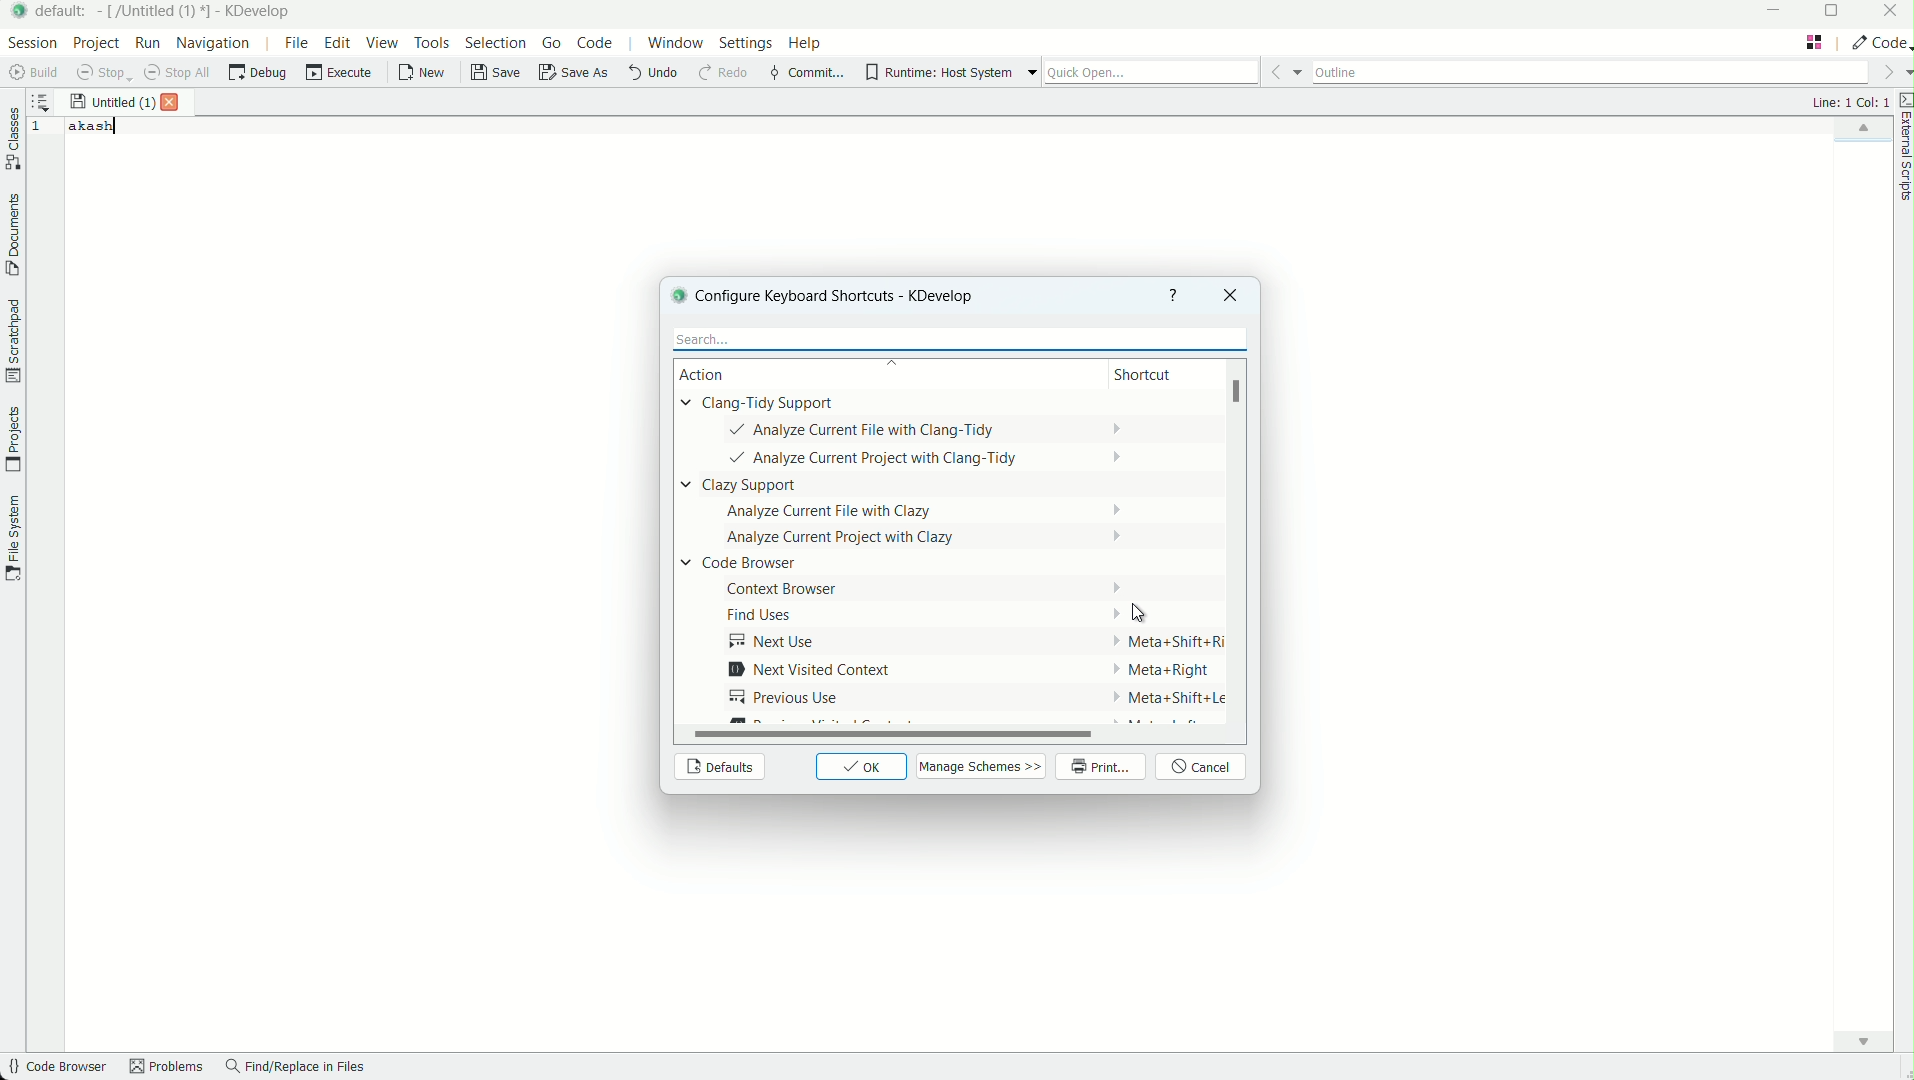 Image resolution: width=1914 pixels, height=1080 pixels. What do you see at coordinates (104, 73) in the screenshot?
I see `stop` at bounding box center [104, 73].